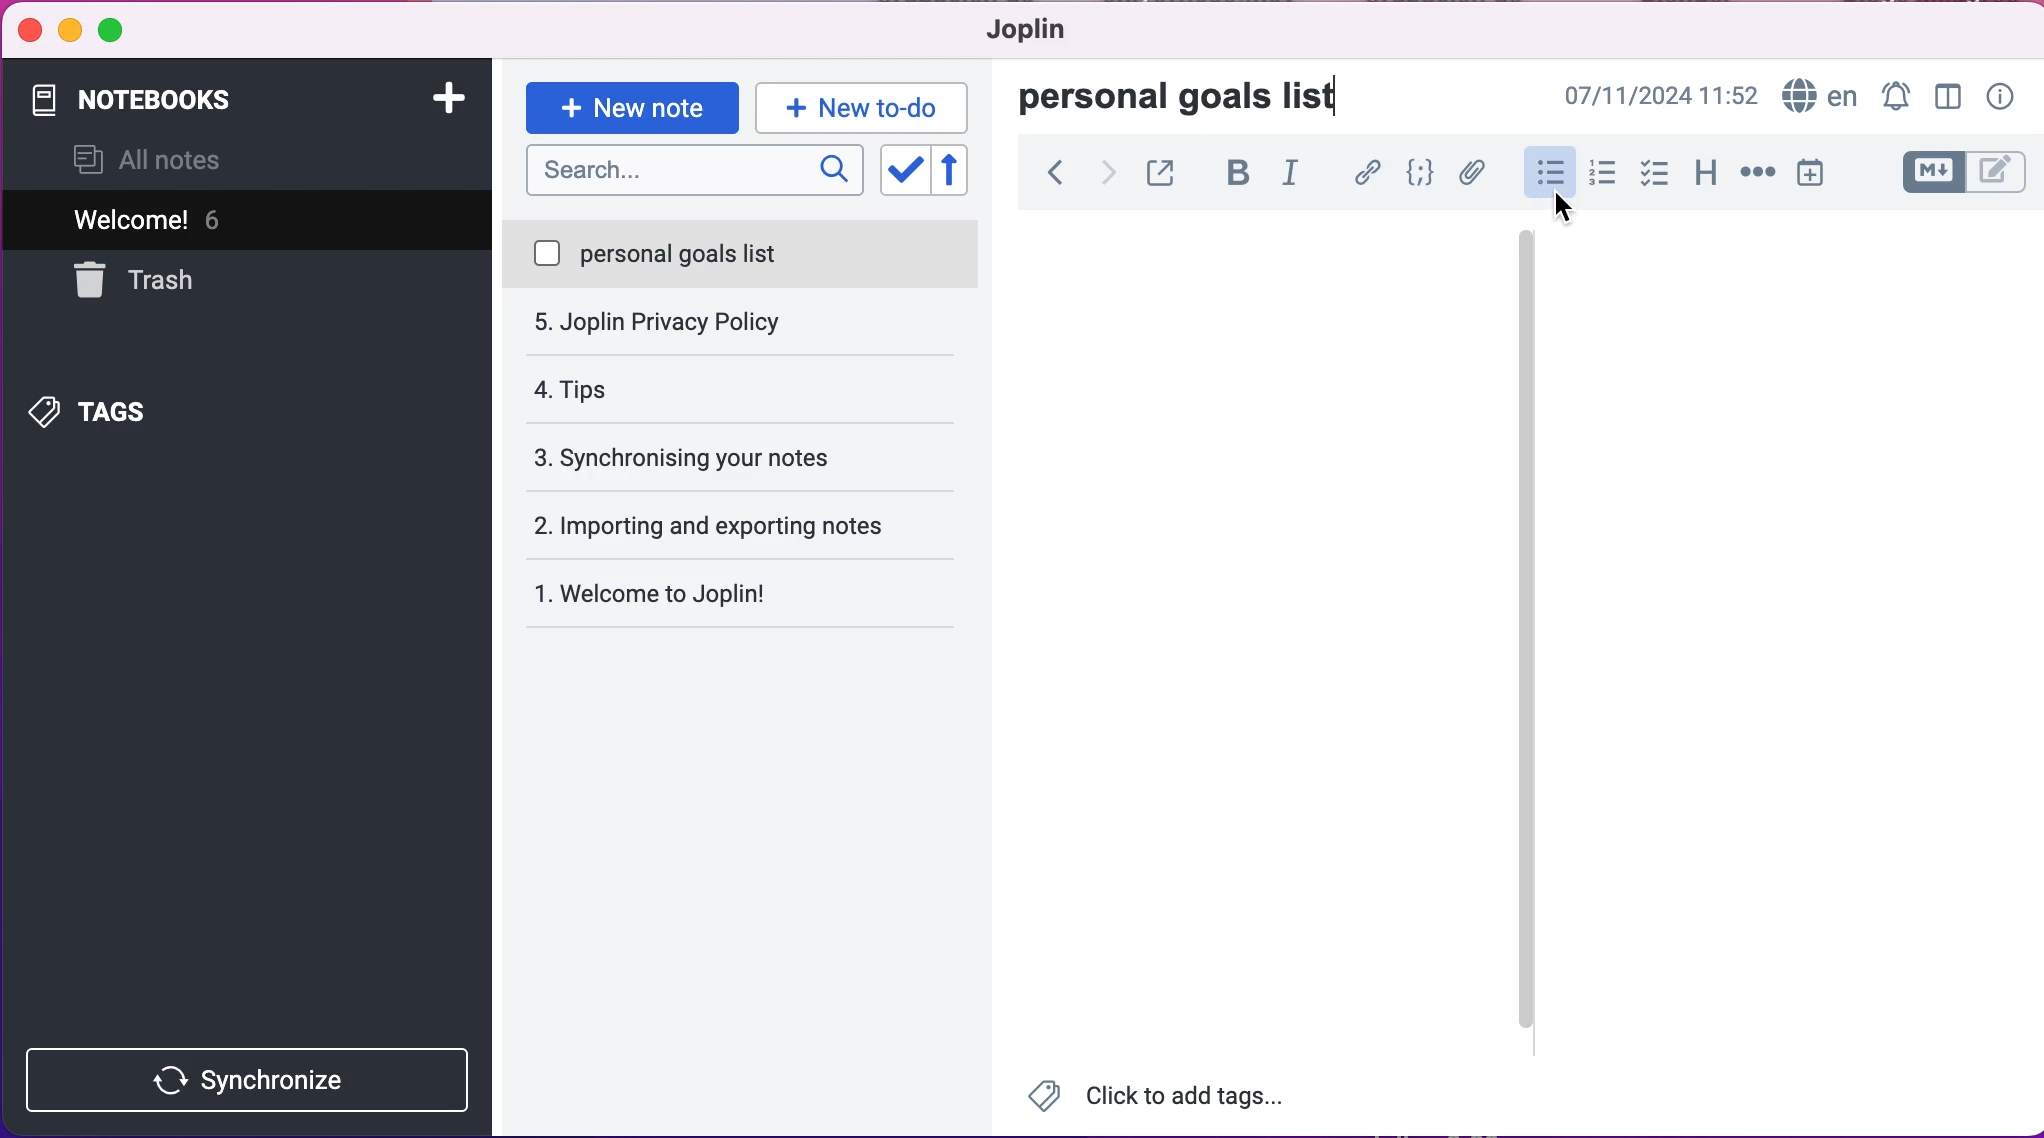  I want to click on language, so click(1818, 93).